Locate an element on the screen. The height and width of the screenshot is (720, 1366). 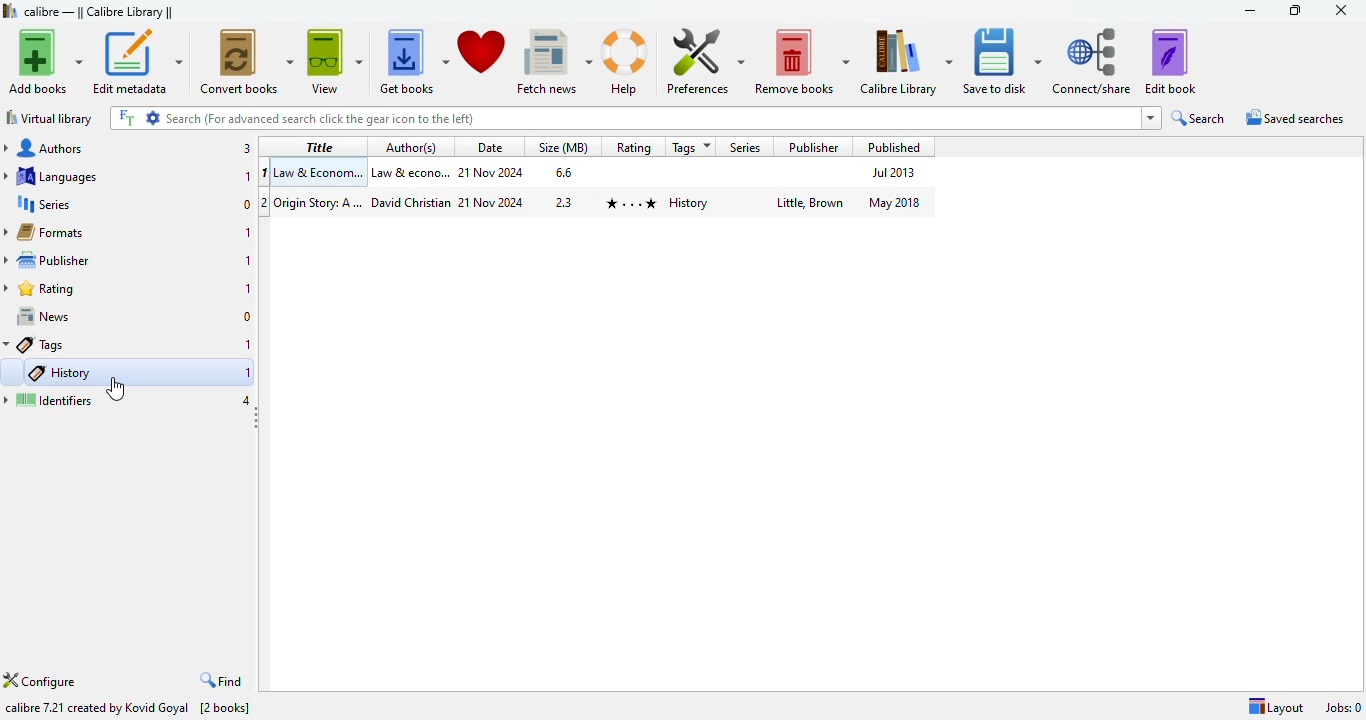
jobs: 0 is located at coordinates (1344, 708).